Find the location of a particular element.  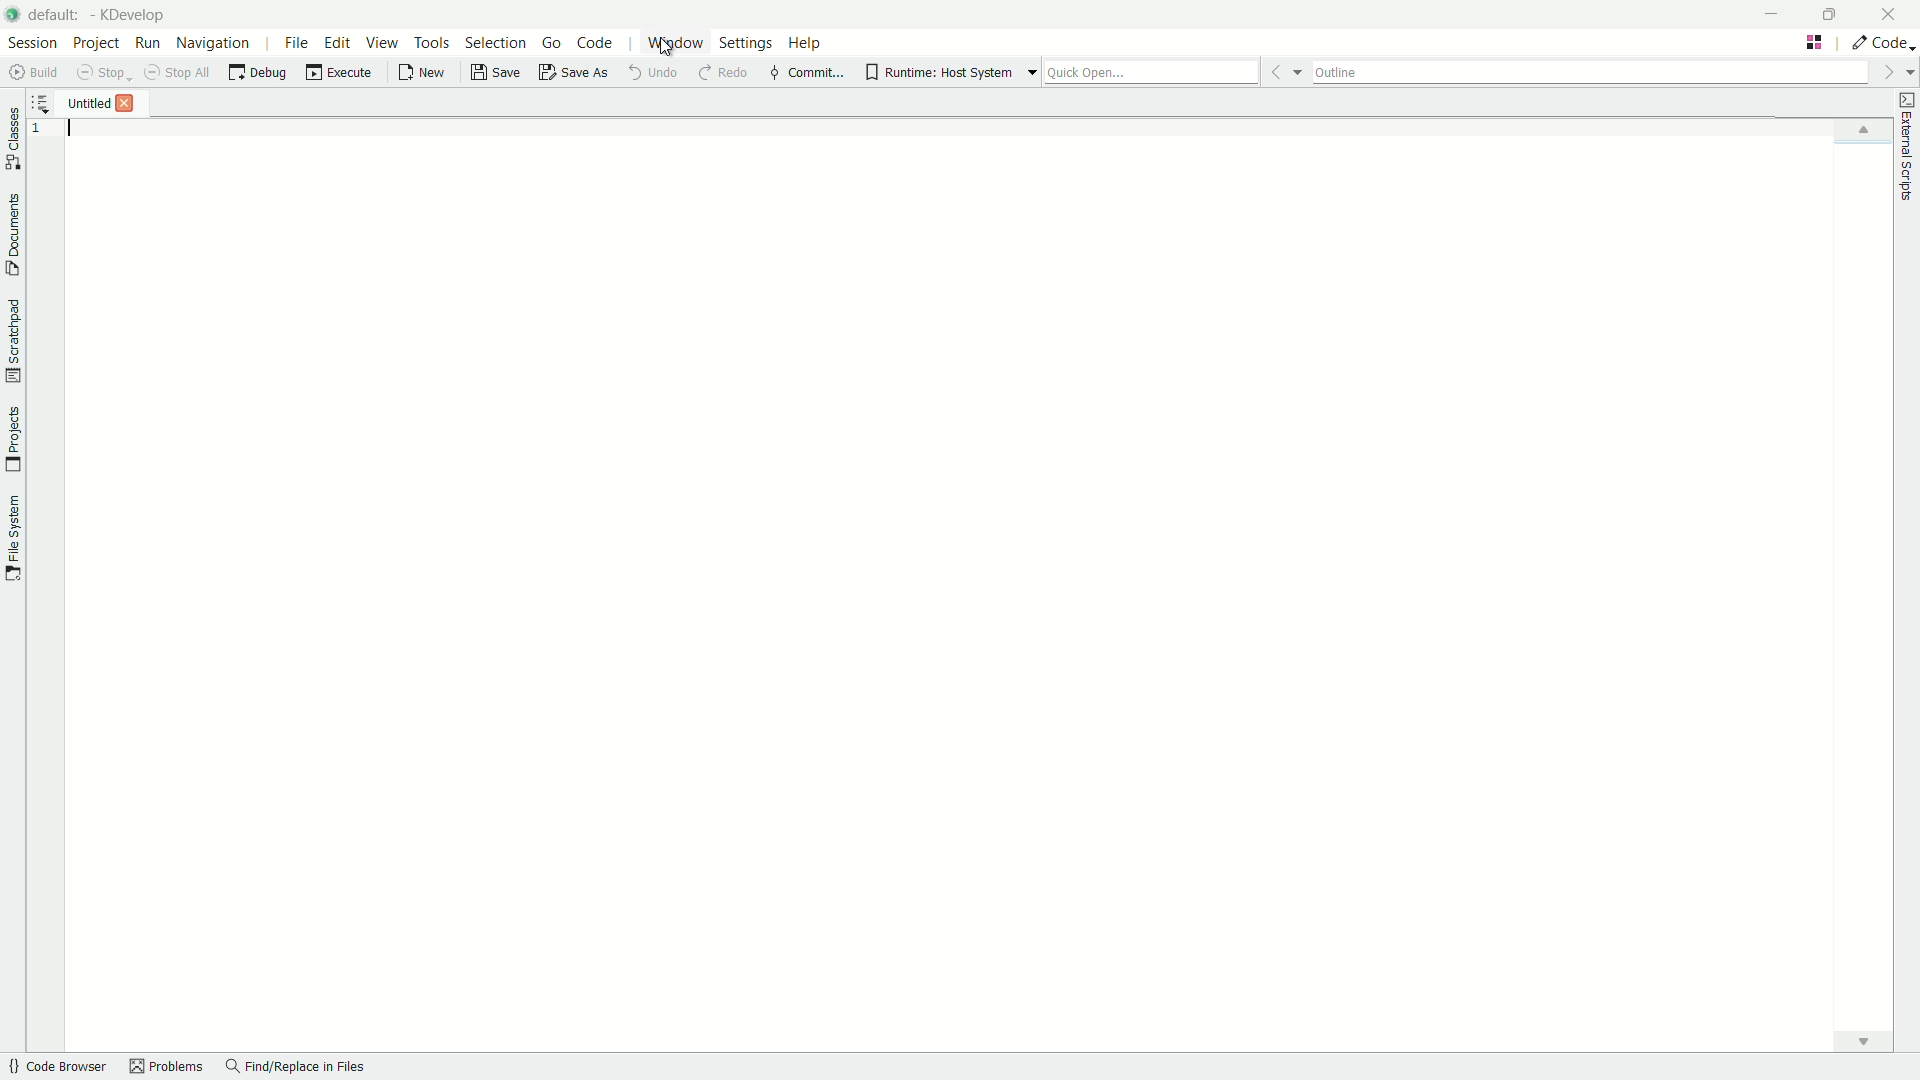

redo is located at coordinates (722, 72).